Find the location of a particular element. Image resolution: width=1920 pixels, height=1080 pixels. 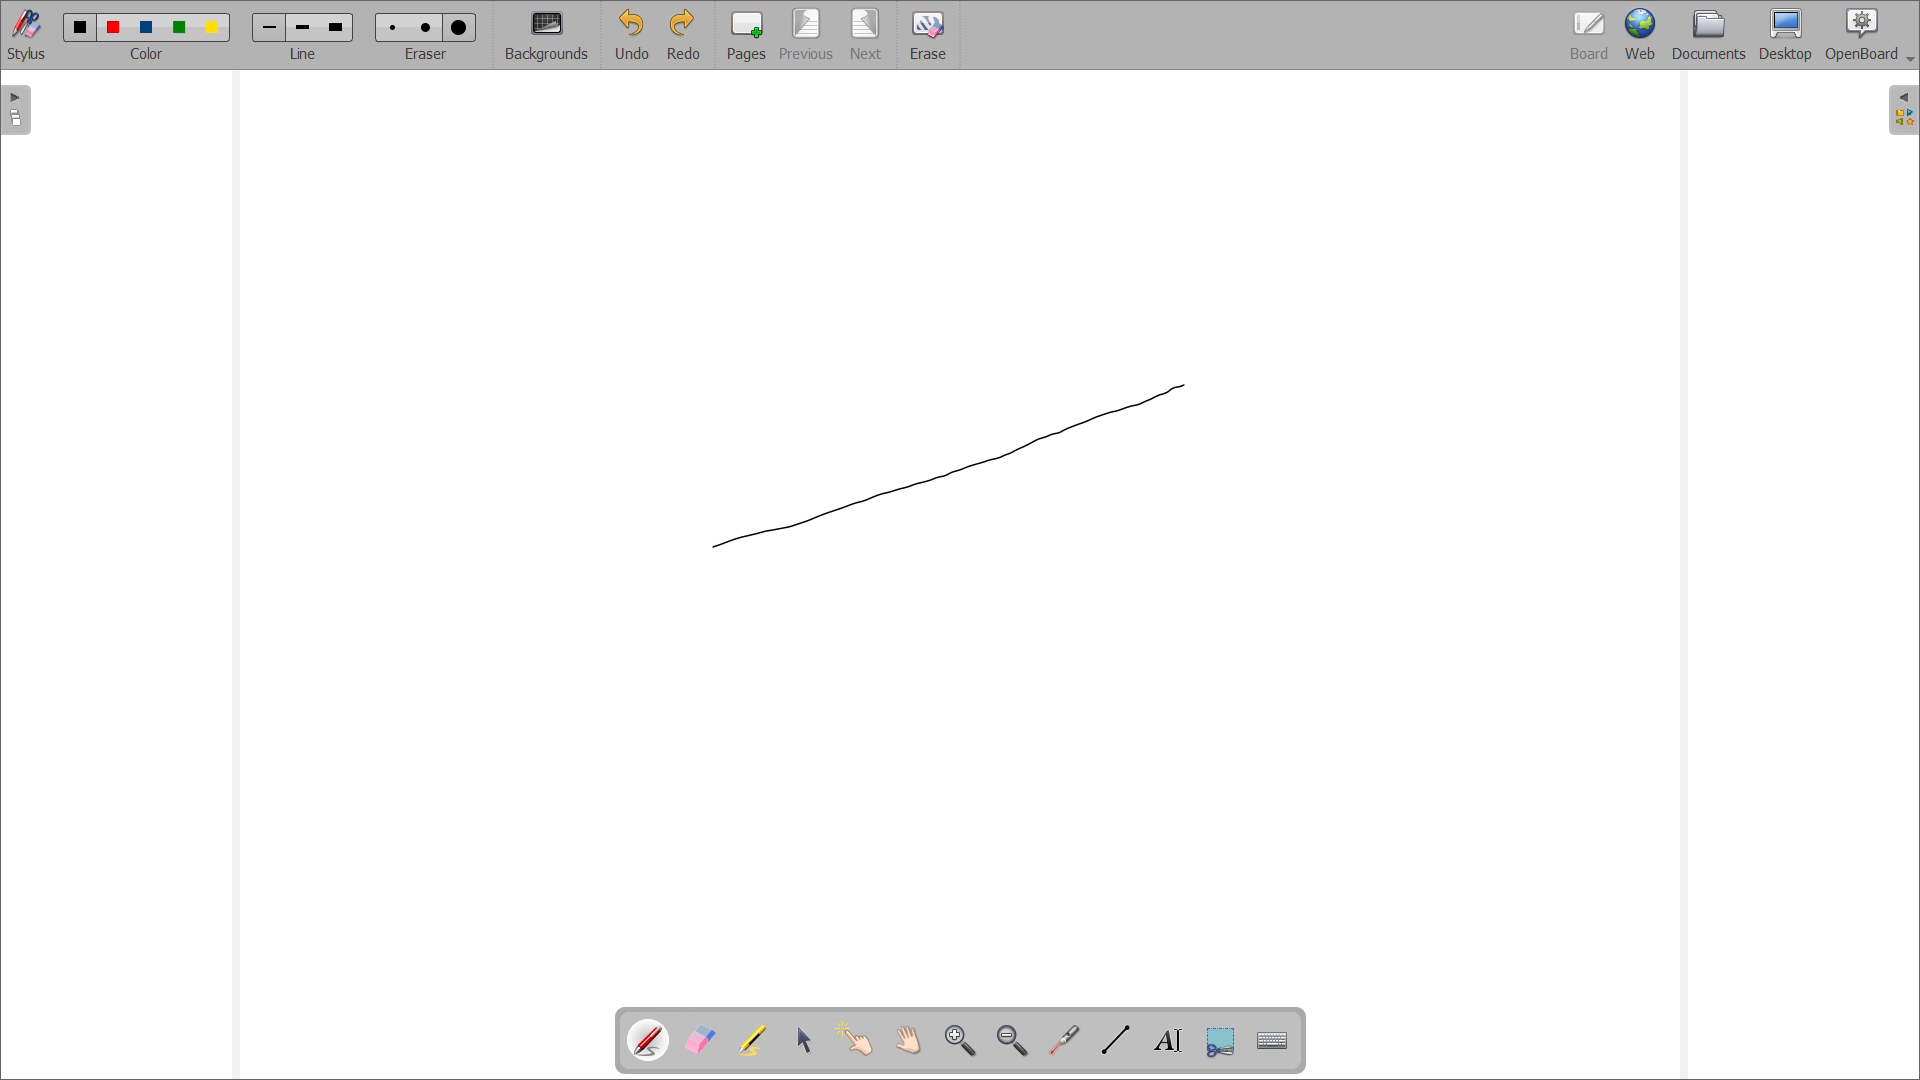

scroll page is located at coordinates (908, 1039).